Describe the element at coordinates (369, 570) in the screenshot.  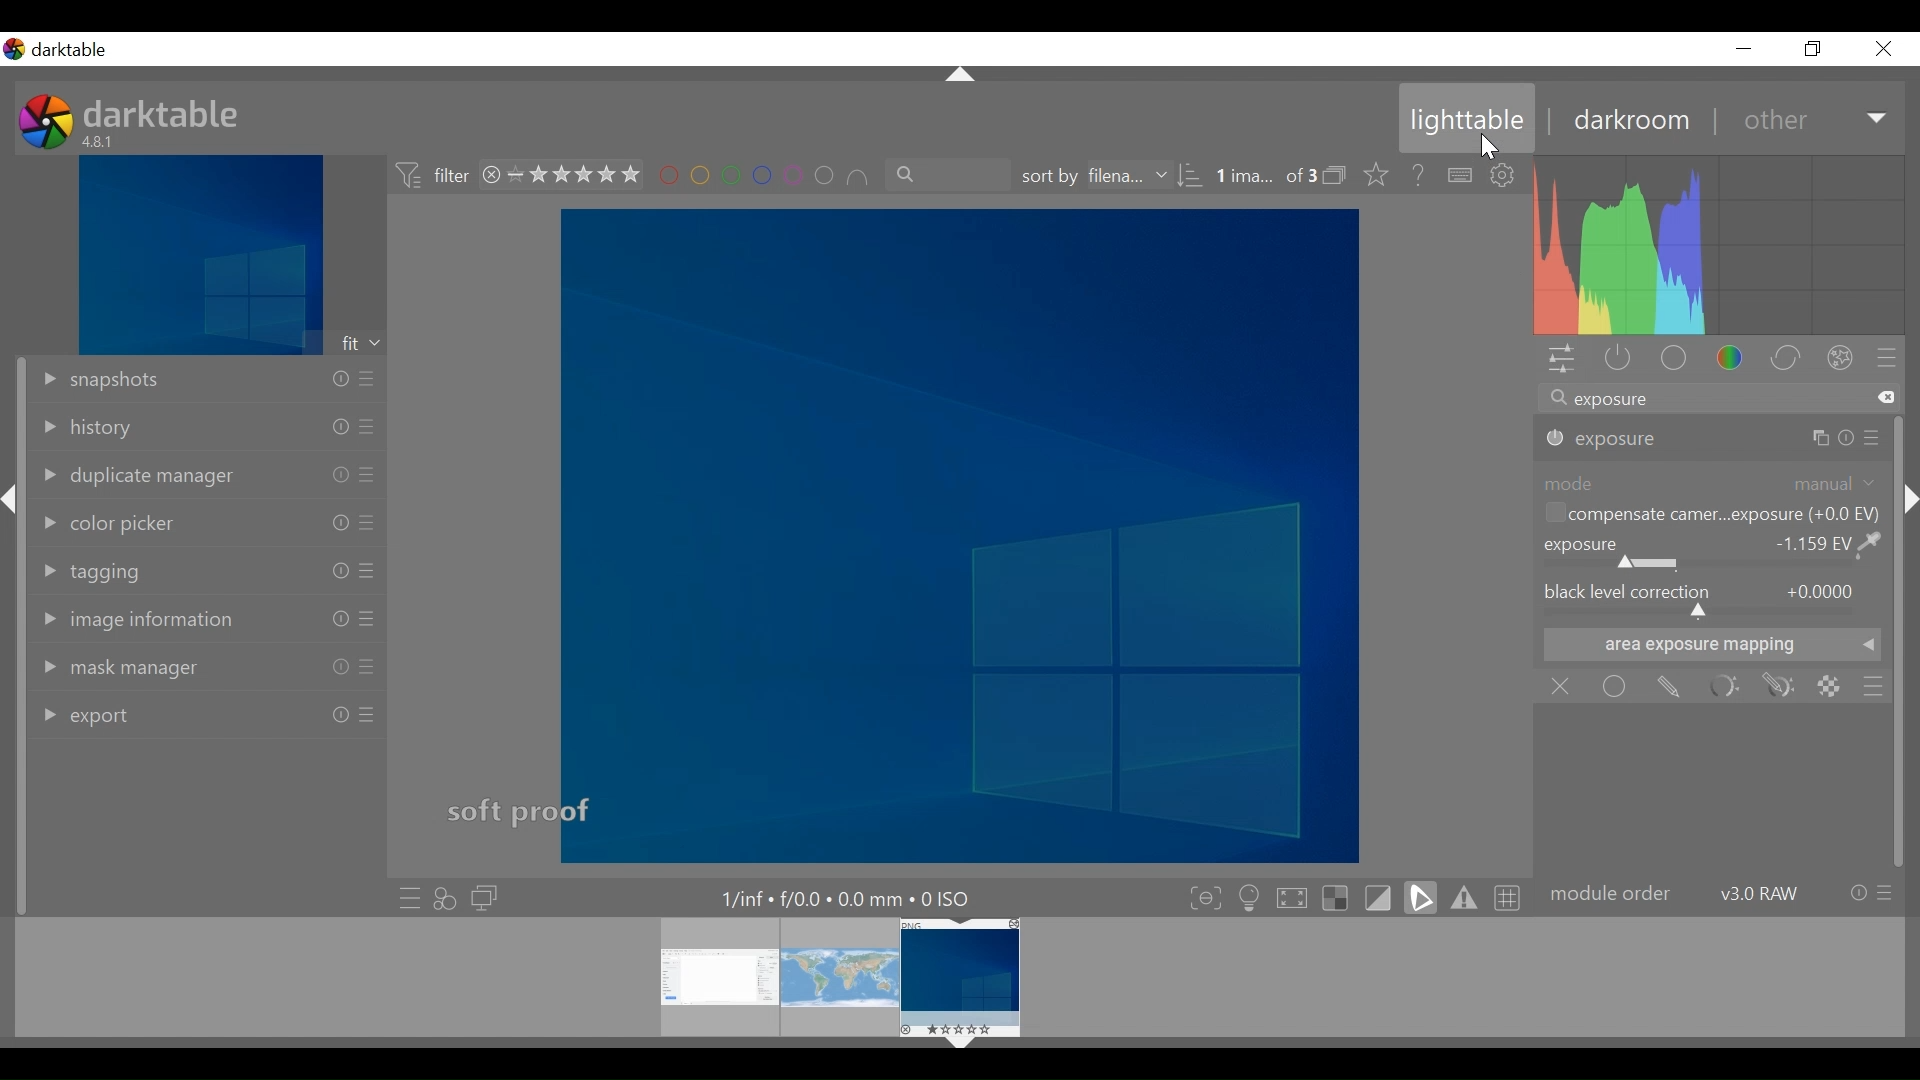
I see `presets` at that location.